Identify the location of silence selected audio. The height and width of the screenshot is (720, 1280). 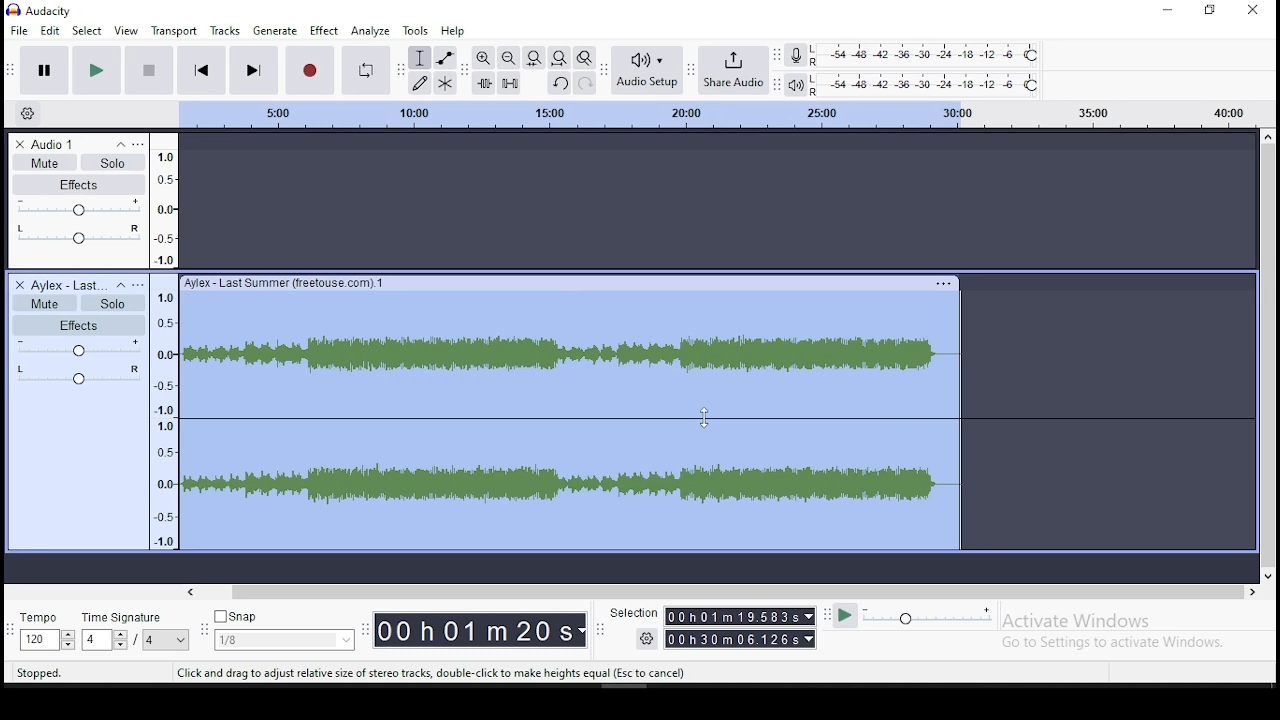
(510, 83).